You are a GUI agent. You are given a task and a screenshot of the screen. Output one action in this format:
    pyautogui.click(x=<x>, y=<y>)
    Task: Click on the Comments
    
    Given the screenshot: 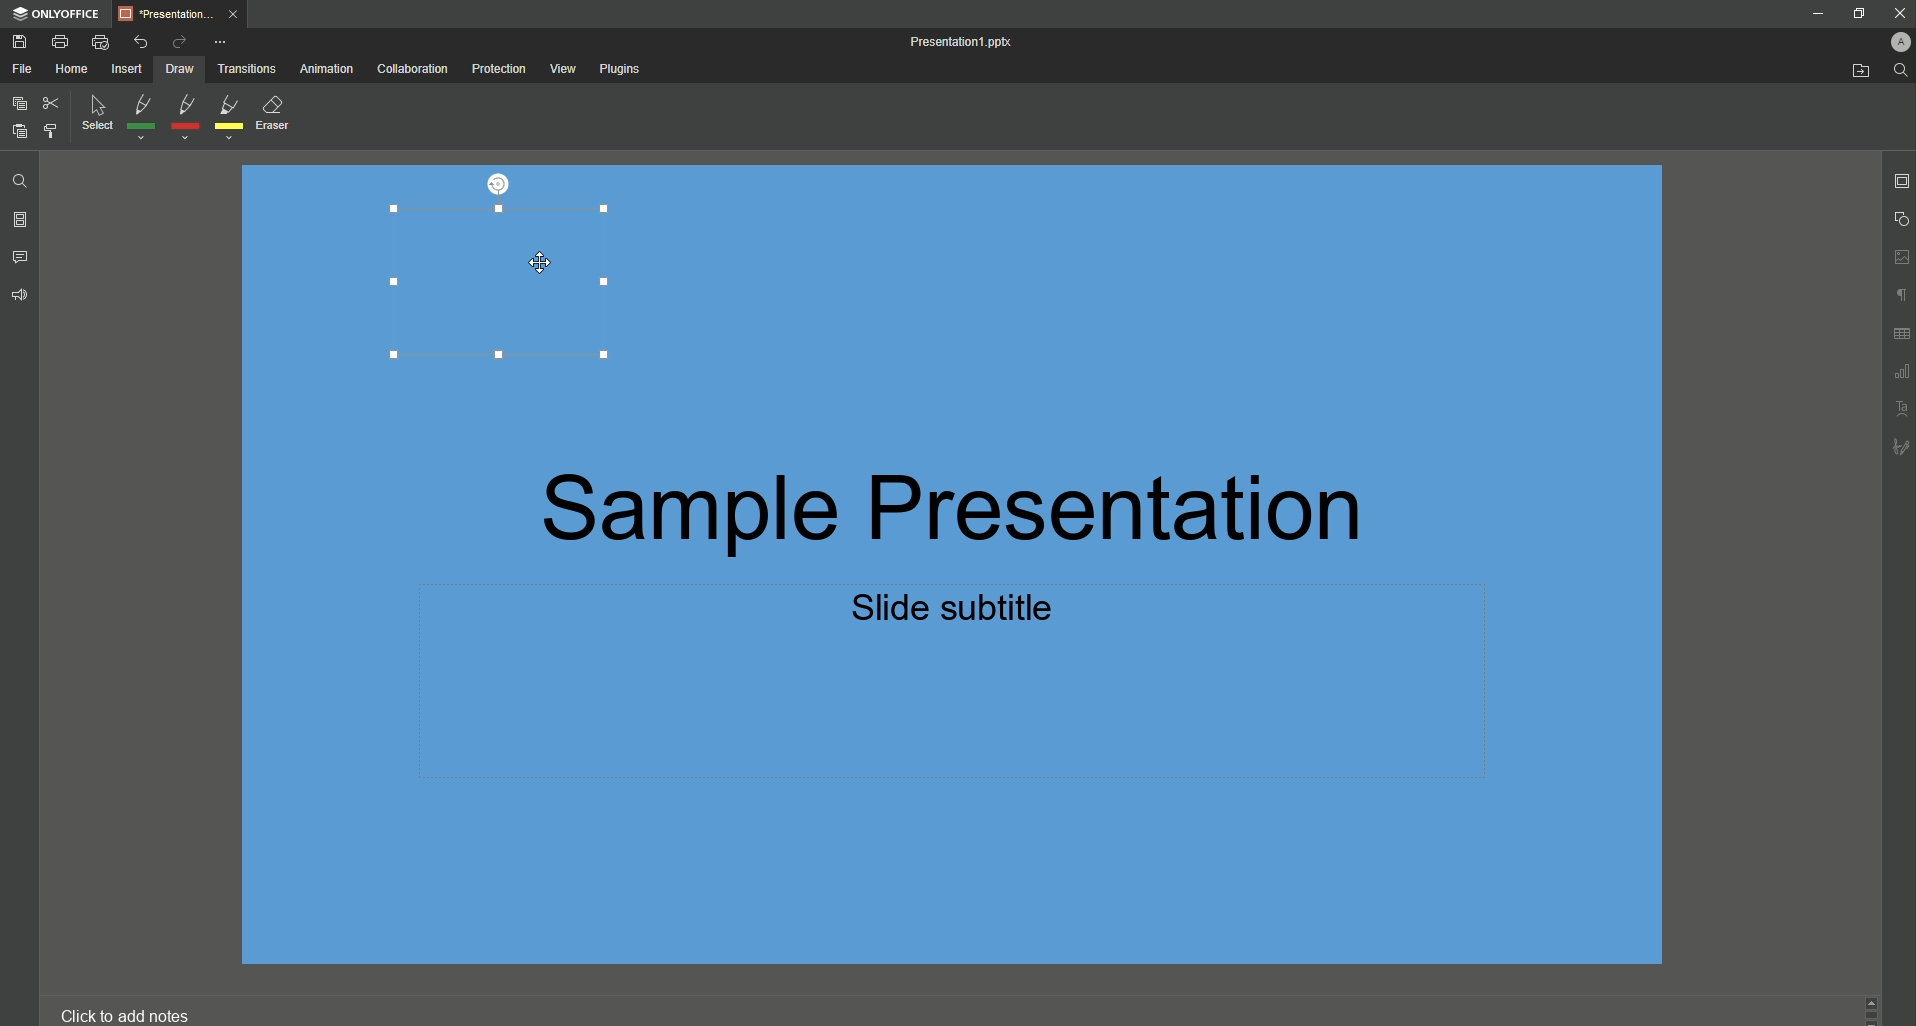 What is the action you would take?
    pyautogui.click(x=23, y=256)
    